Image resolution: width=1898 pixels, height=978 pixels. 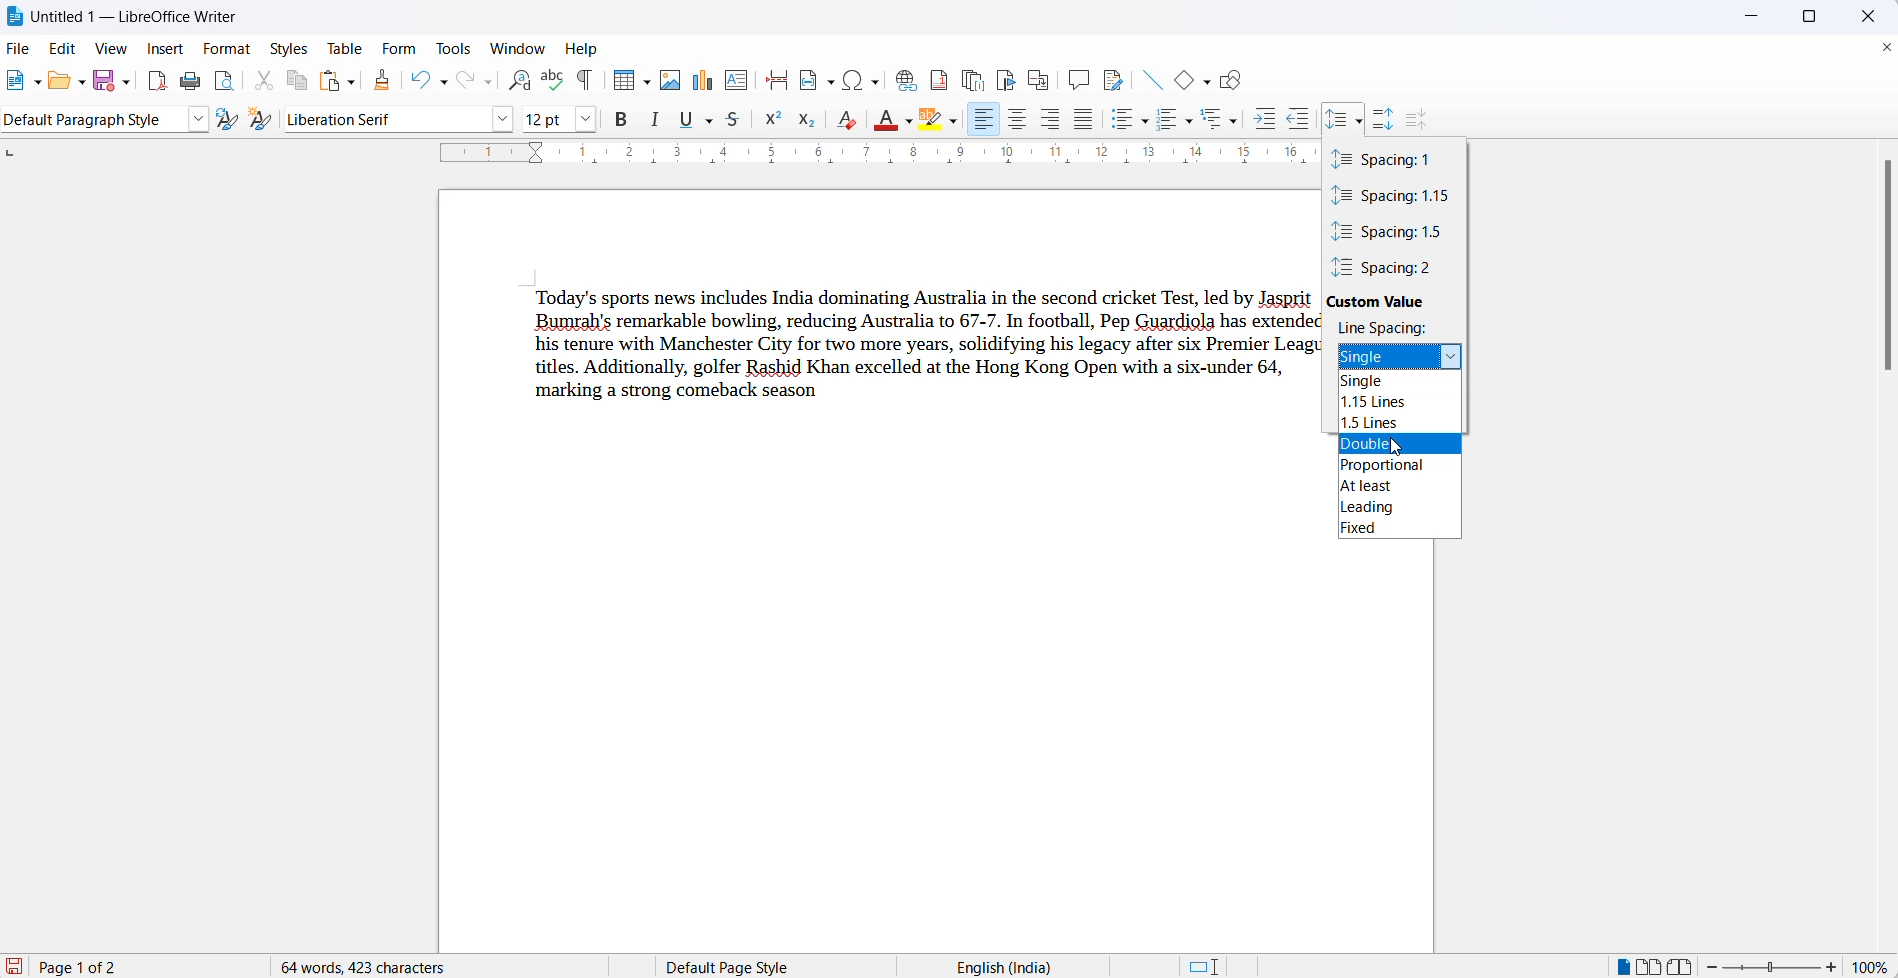 I want to click on undo, so click(x=419, y=82).